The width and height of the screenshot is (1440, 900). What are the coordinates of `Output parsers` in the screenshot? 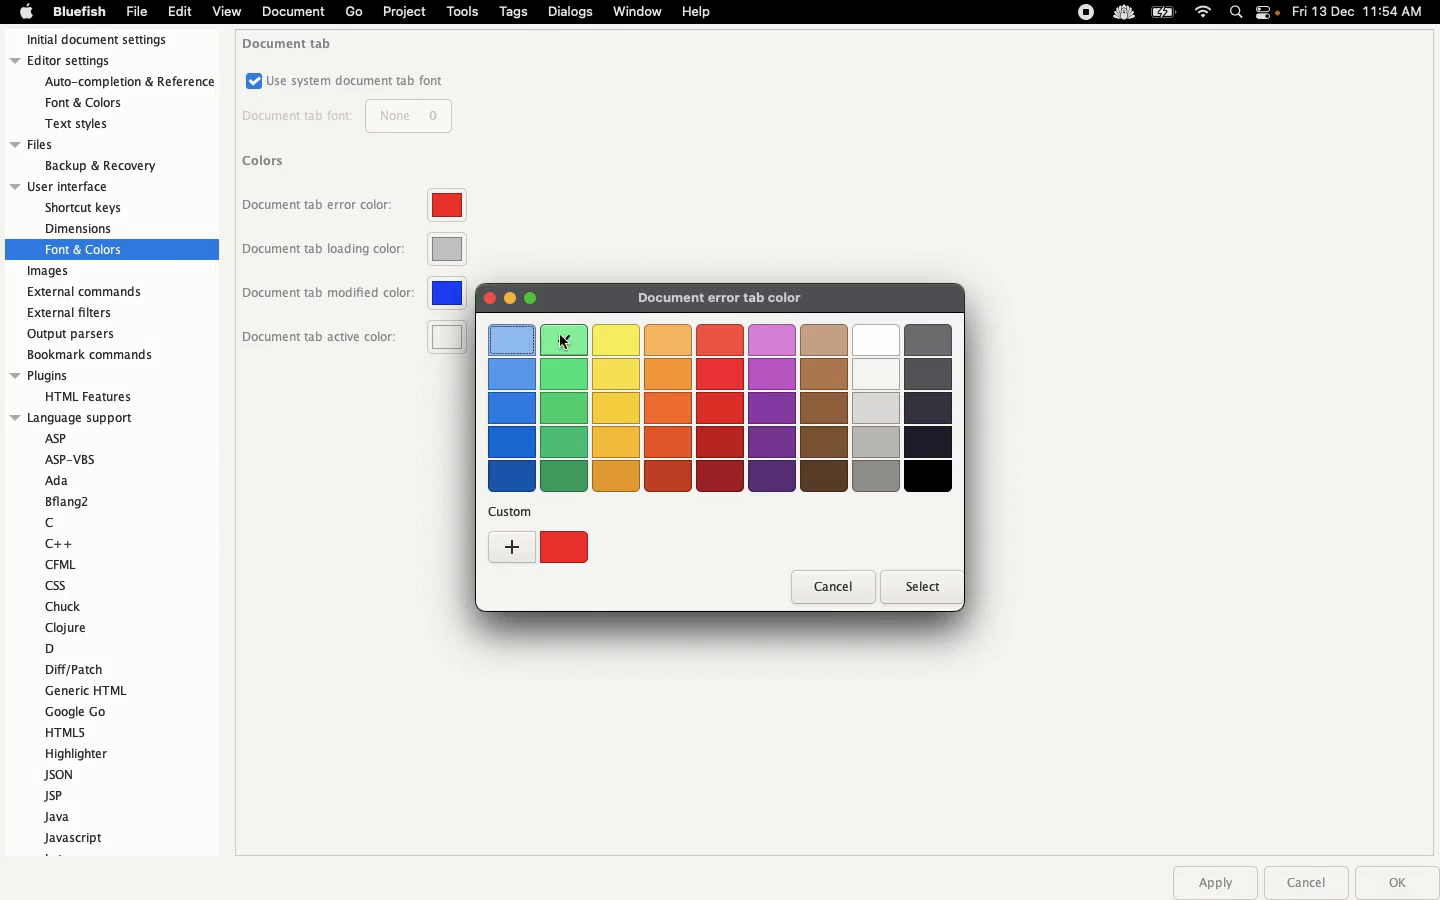 It's located at (76, 334).